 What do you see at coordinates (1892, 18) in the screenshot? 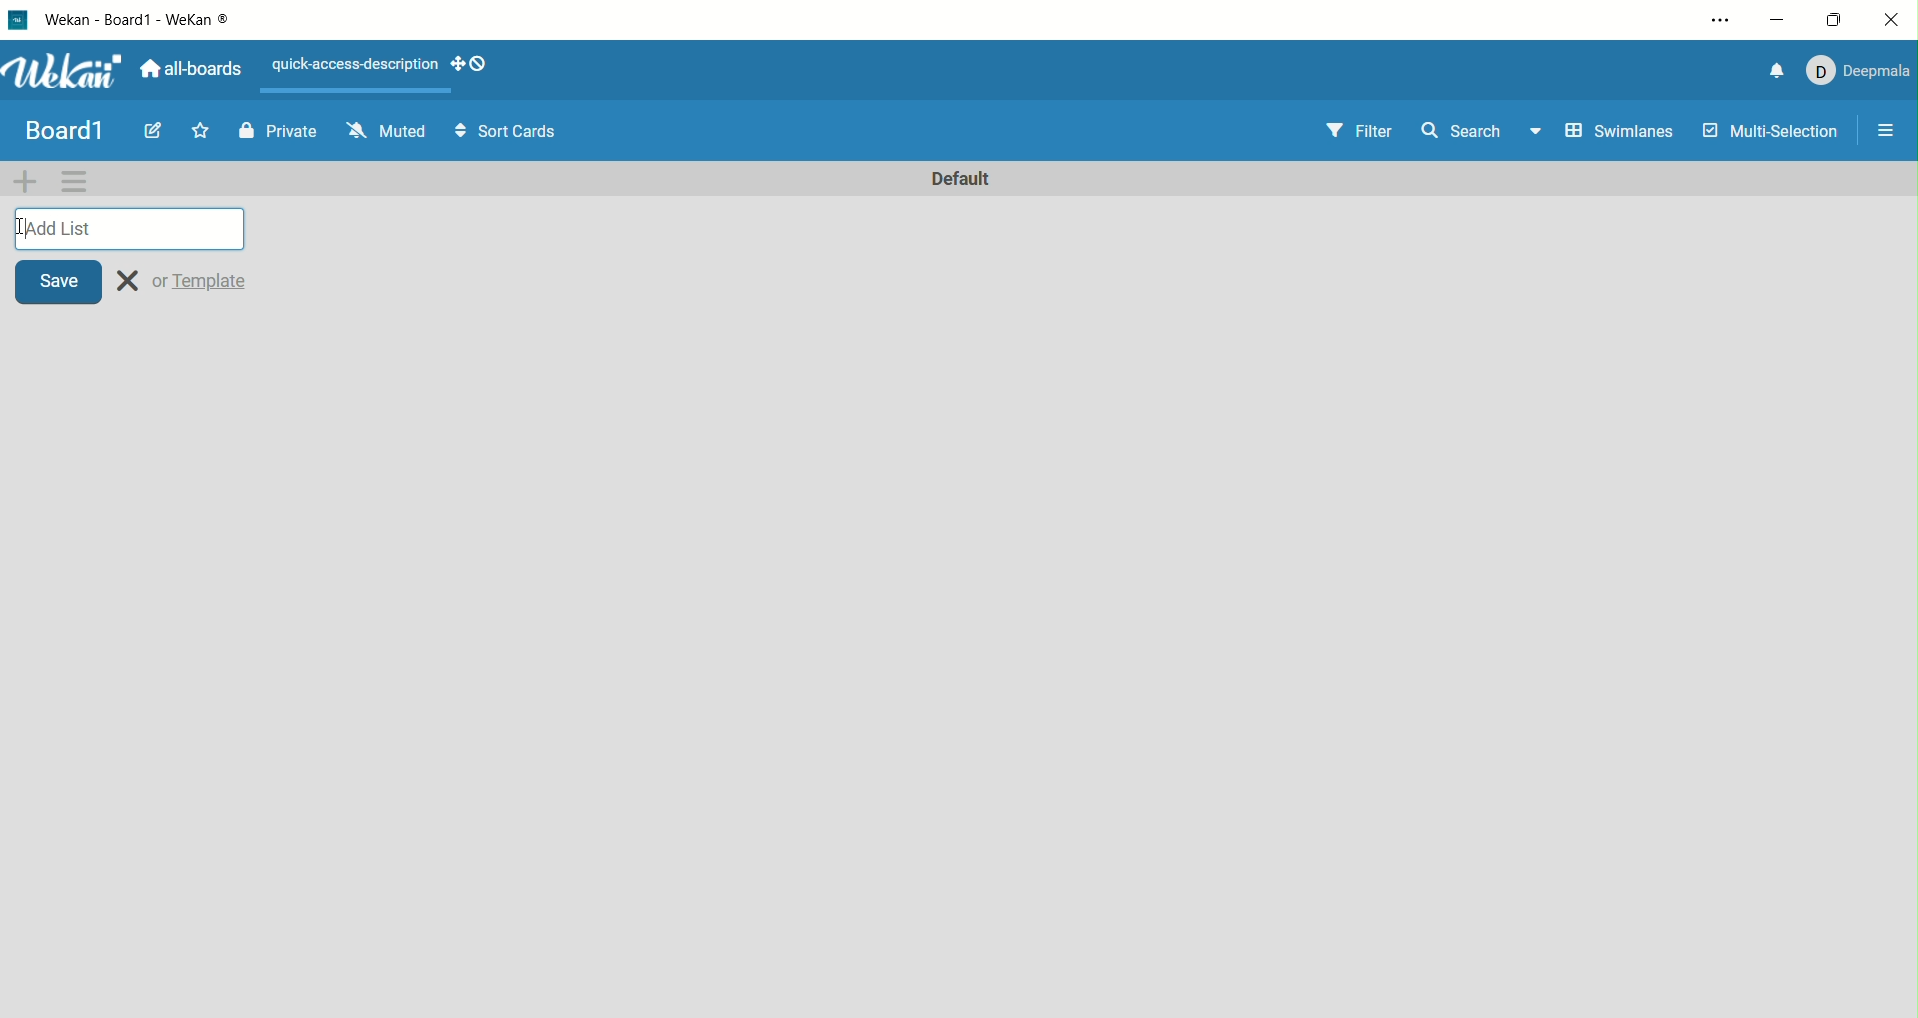
I see `close` at bounding box center [1892, 18].